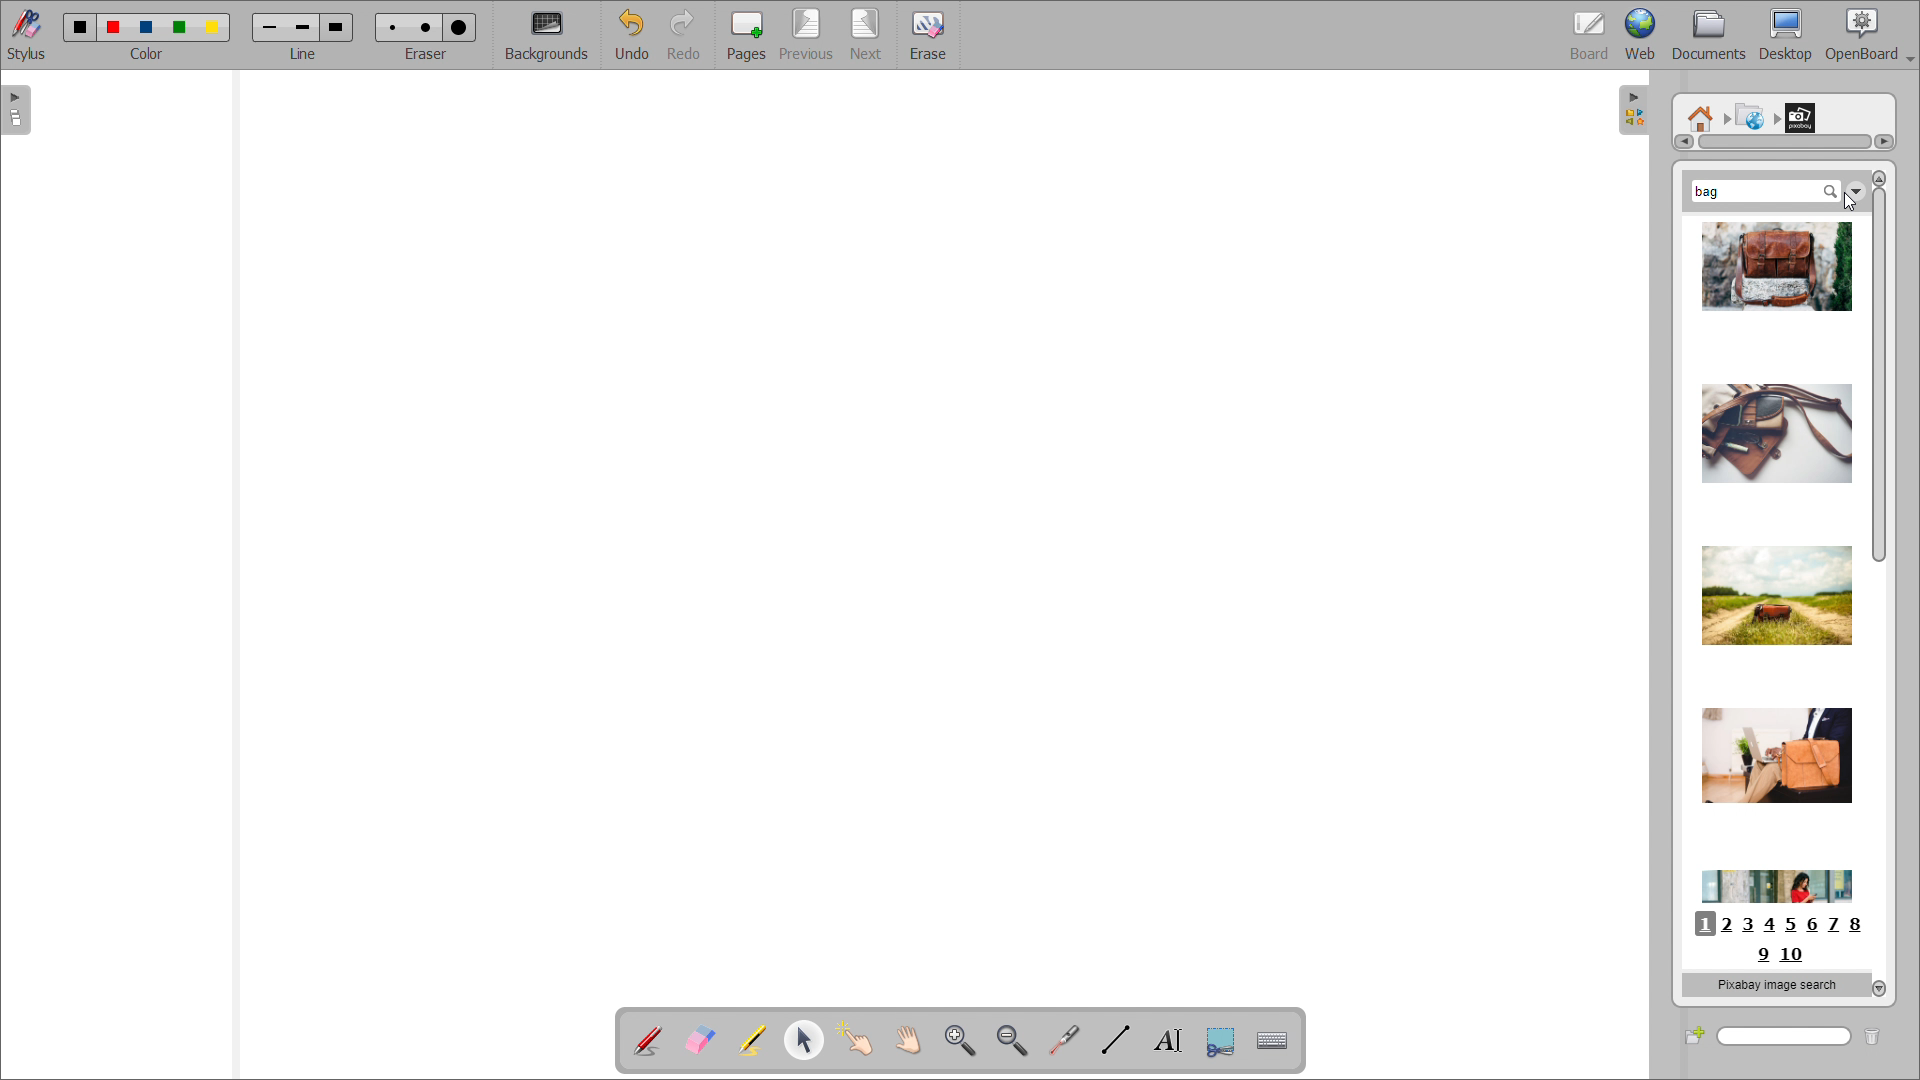  I want to click on Search result 3, so click(1776, 584).